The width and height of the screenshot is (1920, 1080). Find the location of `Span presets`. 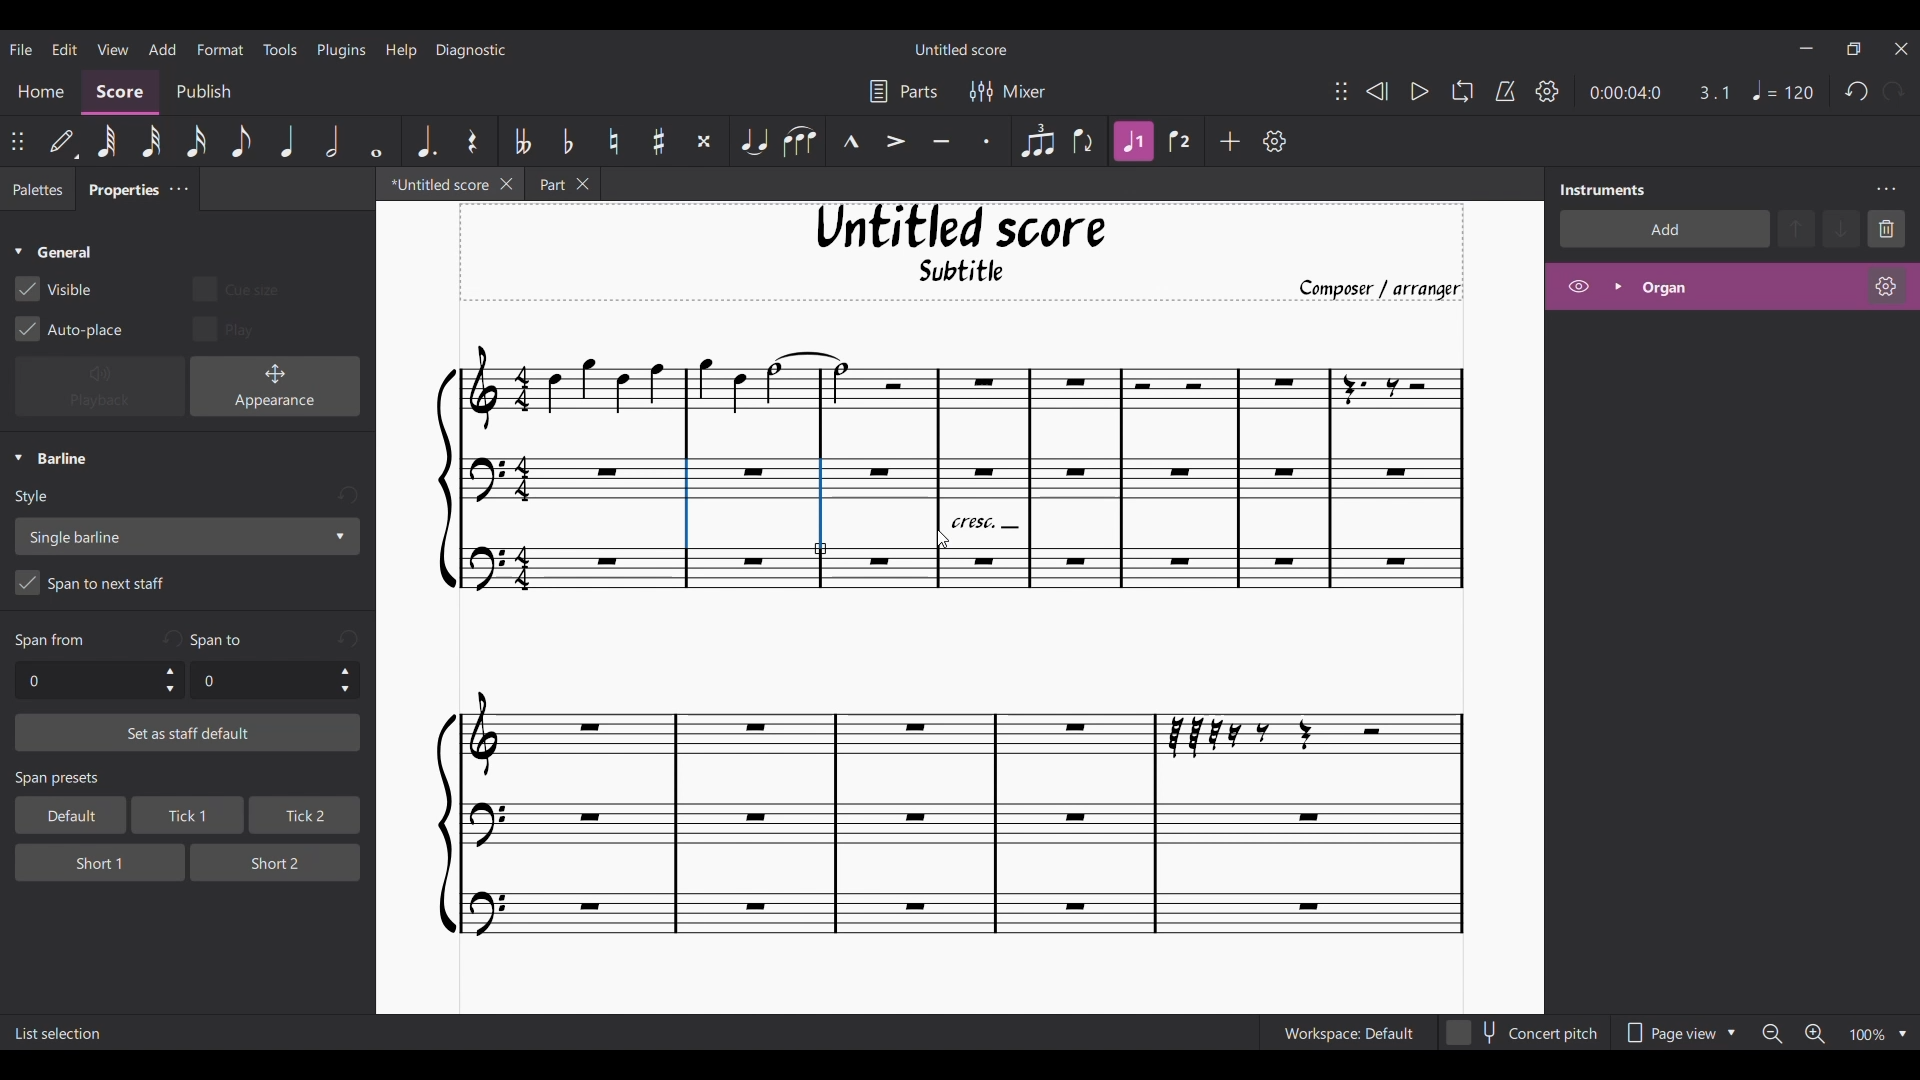

Span presets is located at coordinates (189, 780).